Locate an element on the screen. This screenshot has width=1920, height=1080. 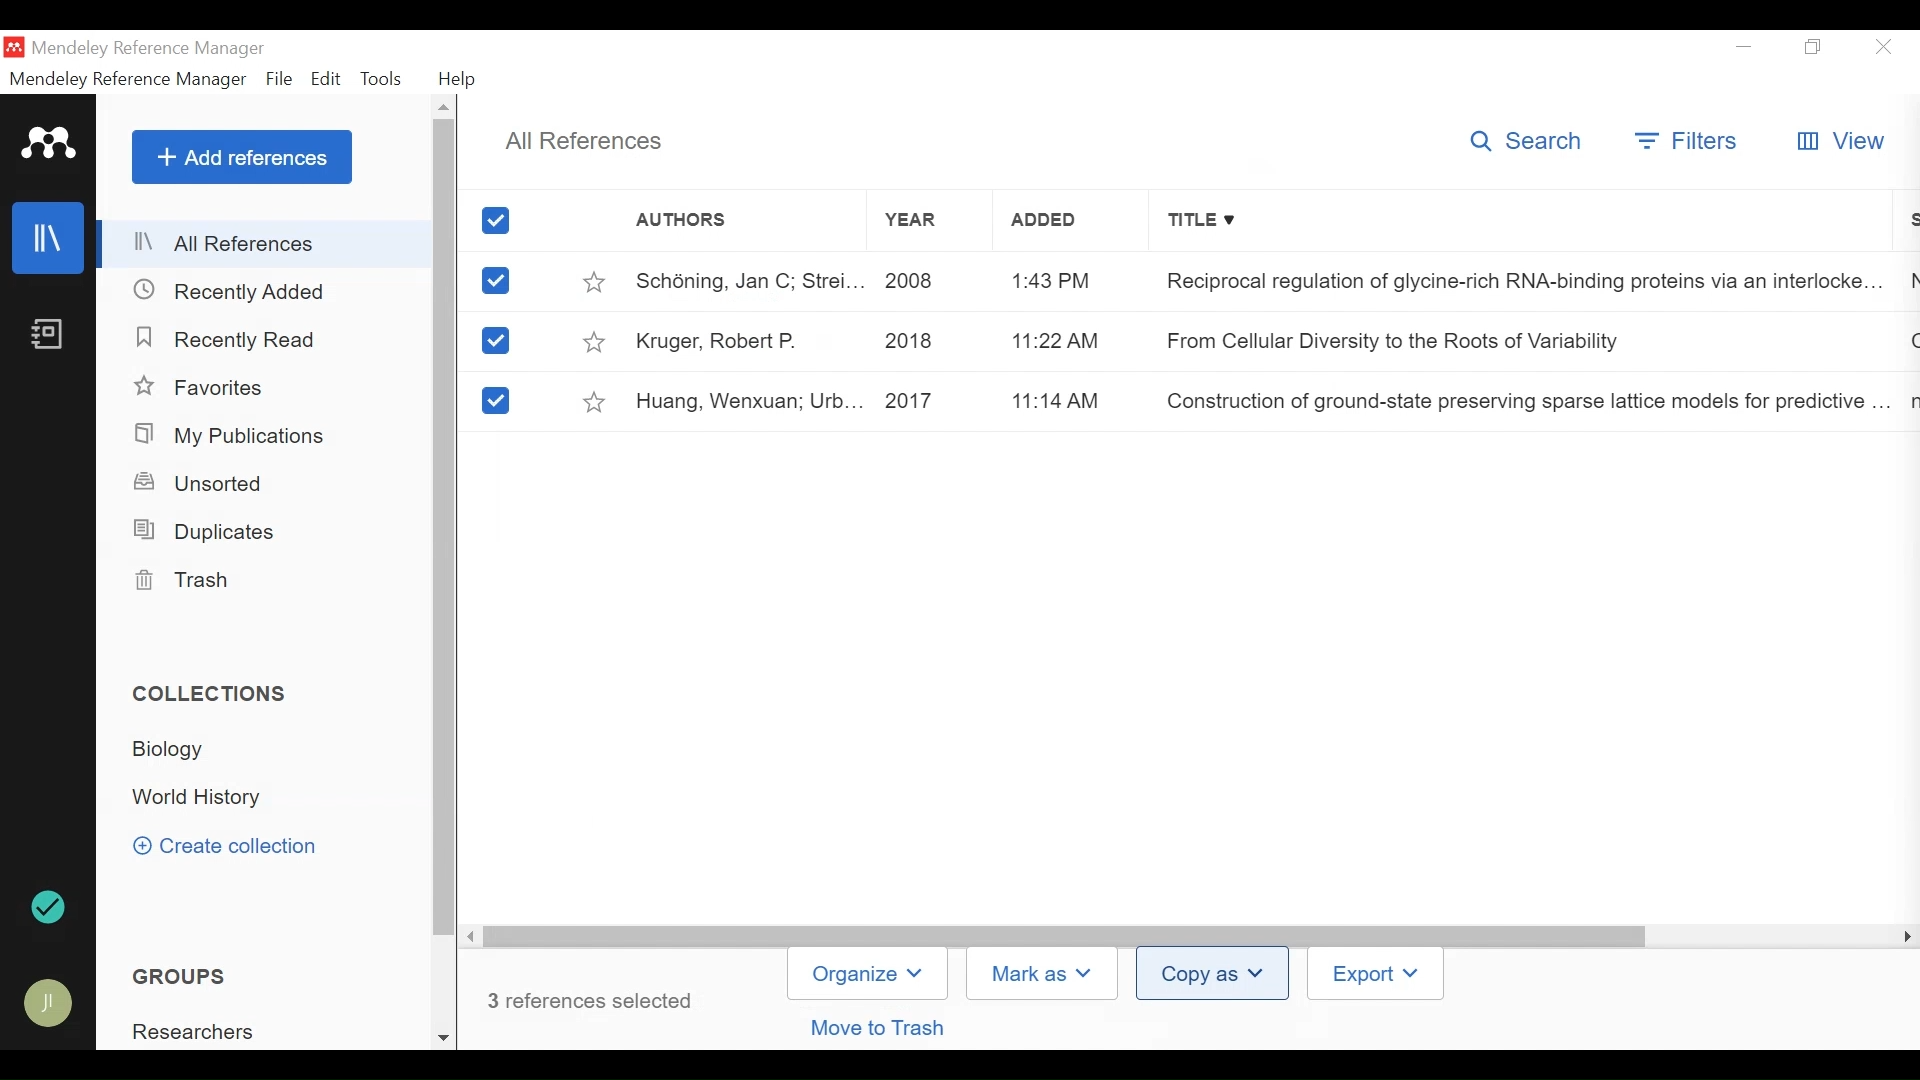
Collection is located at coordinates (200, 1030).